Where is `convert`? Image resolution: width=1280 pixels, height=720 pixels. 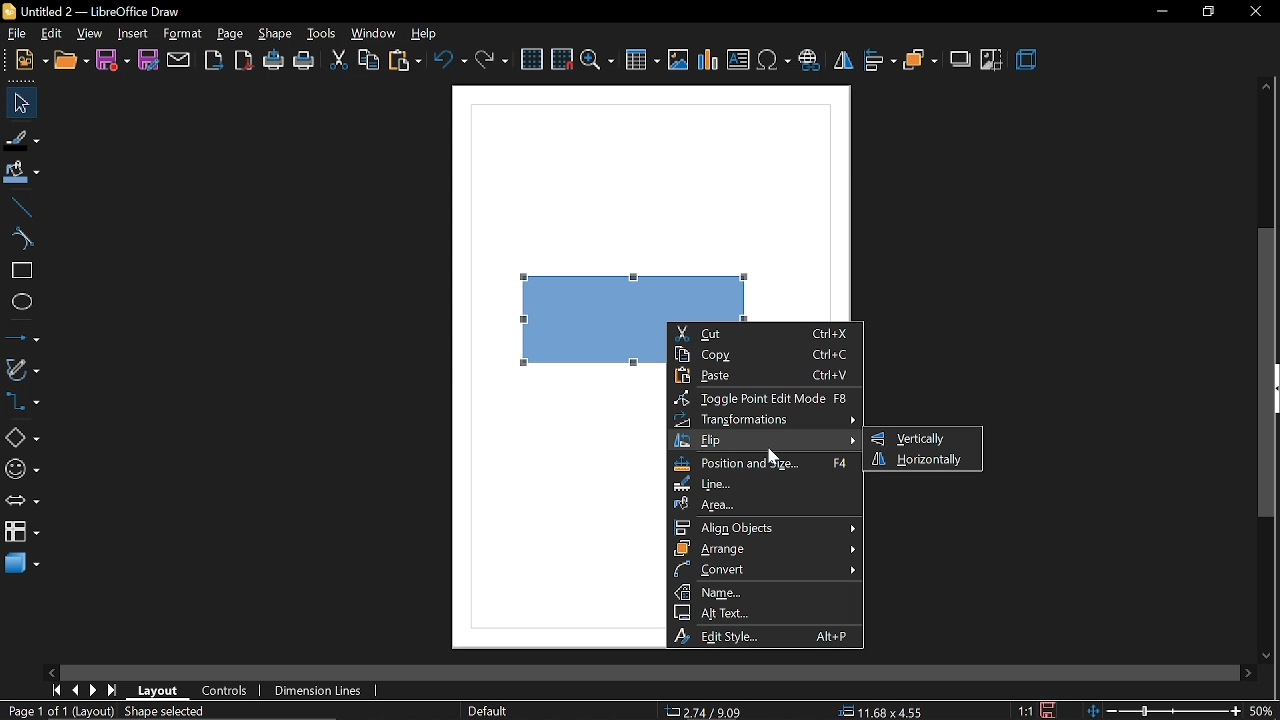
convert is located at coordinates (766, 569).